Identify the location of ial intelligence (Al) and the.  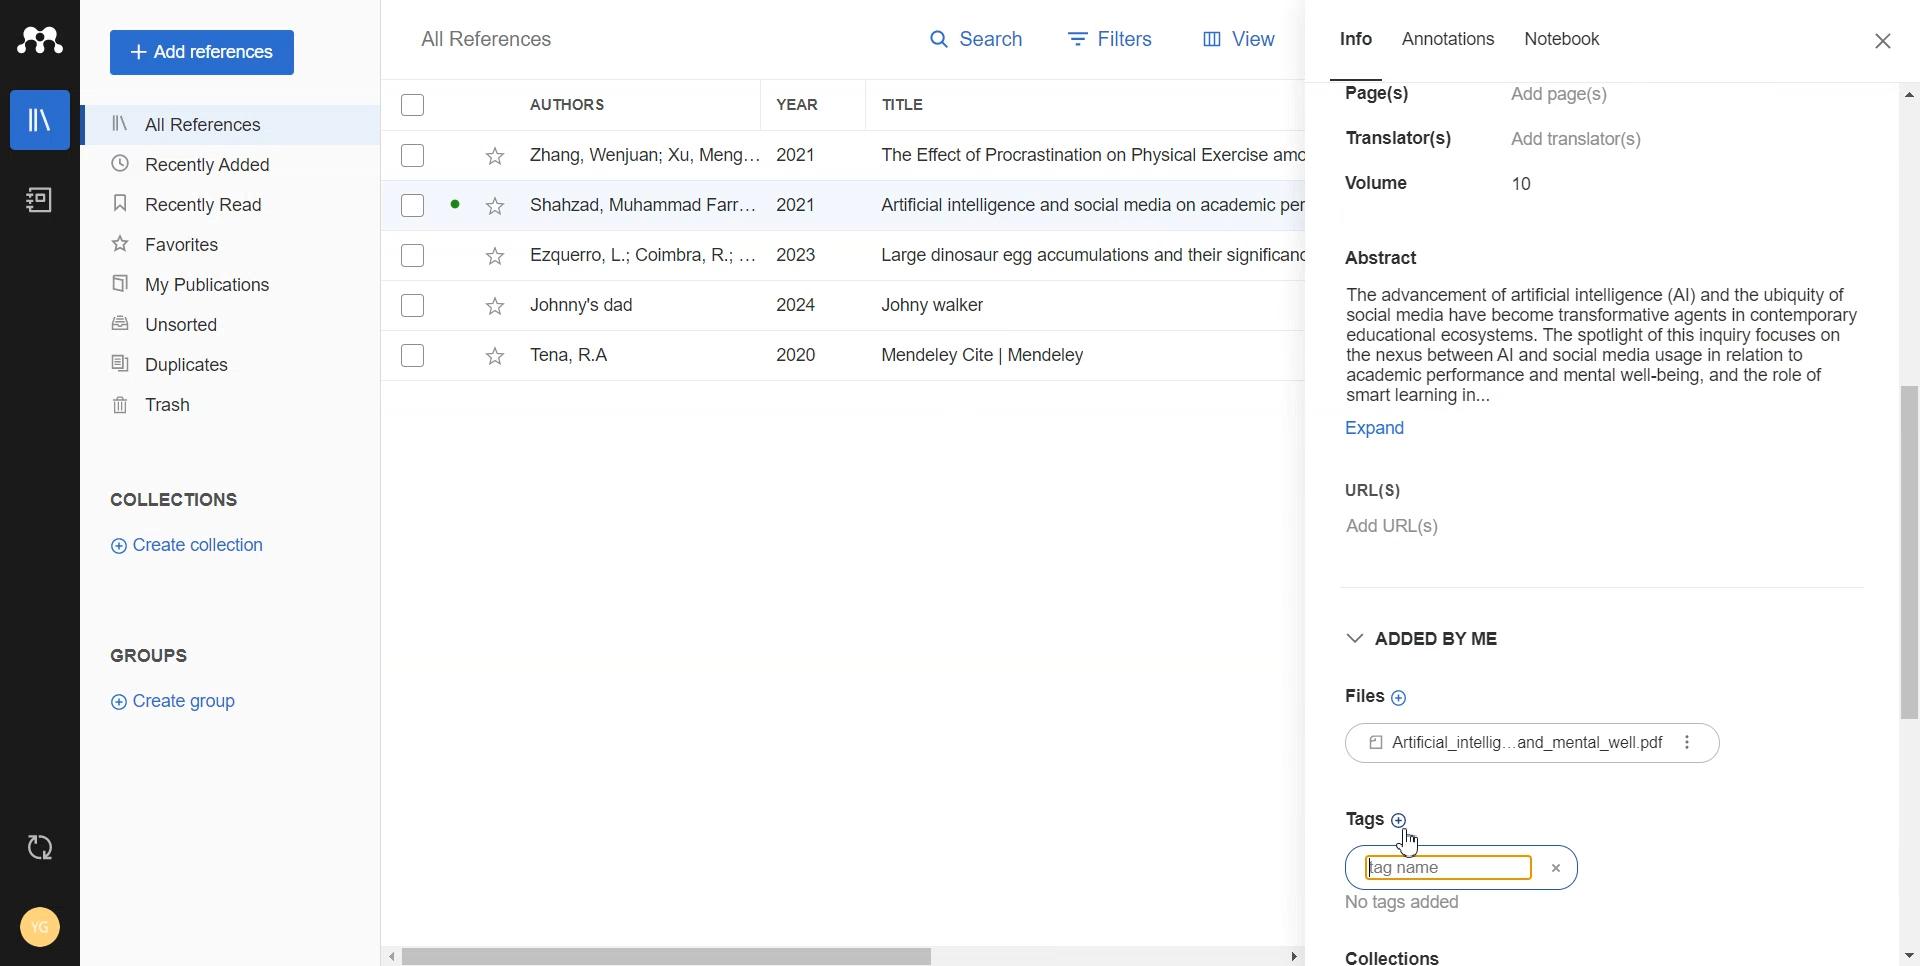
(1493, 141).